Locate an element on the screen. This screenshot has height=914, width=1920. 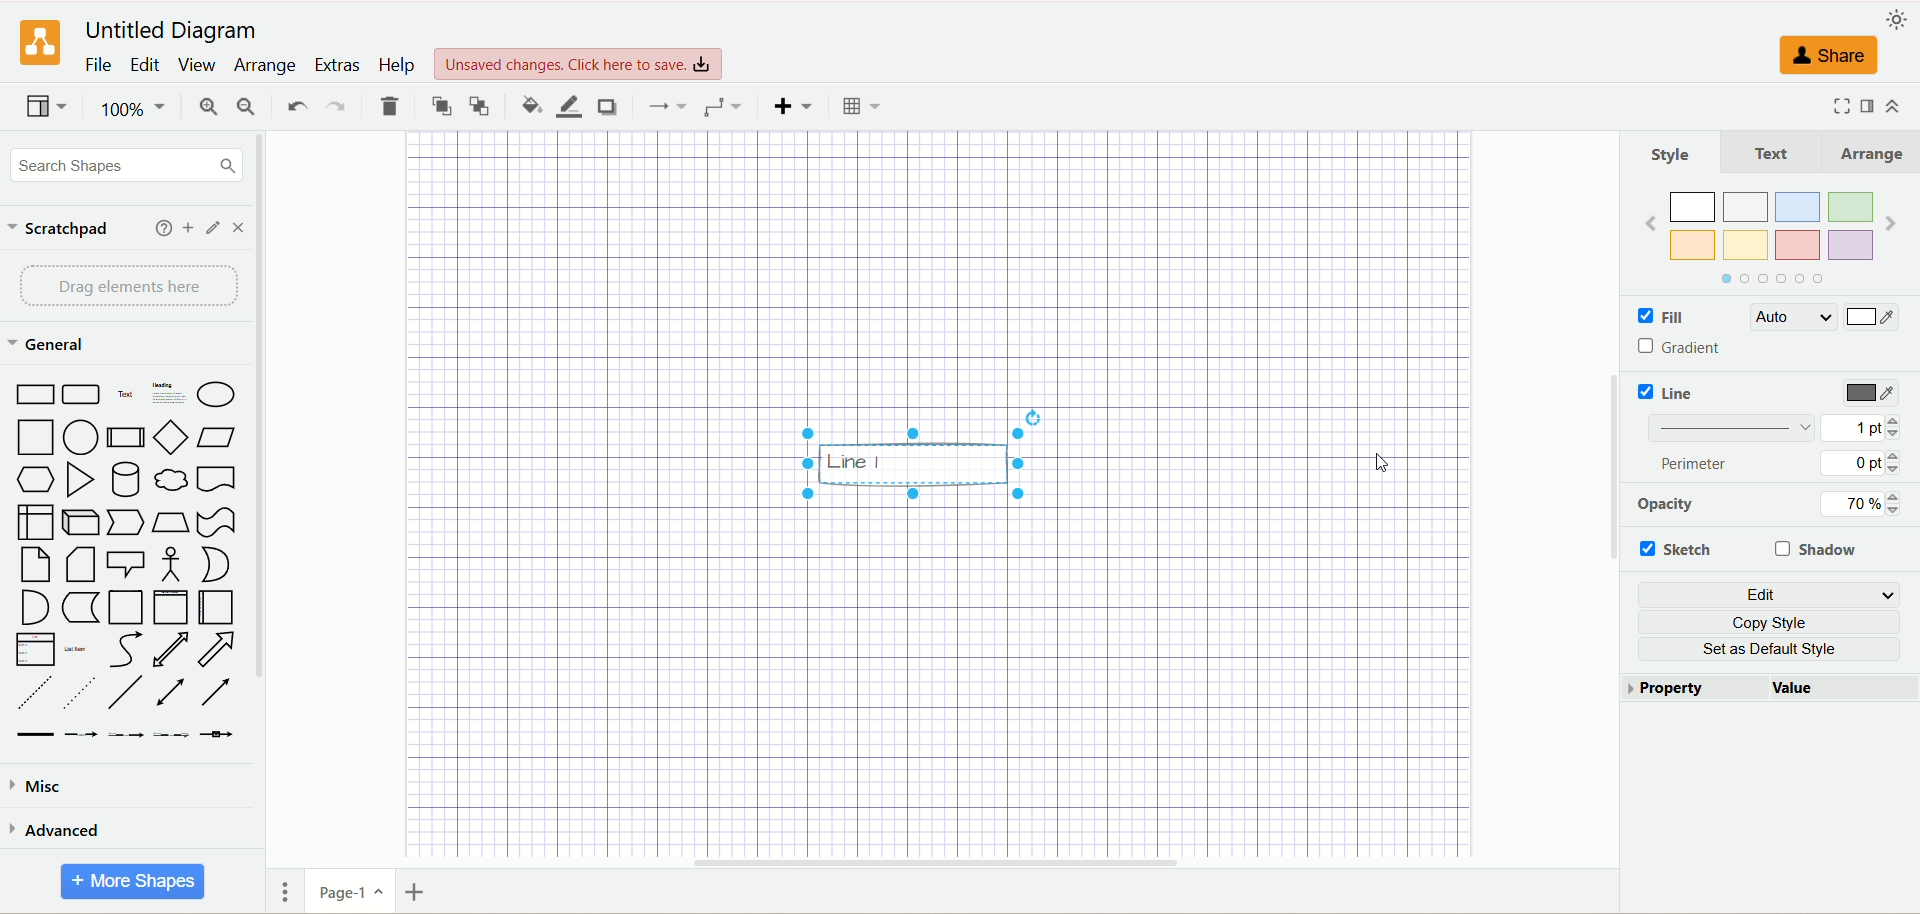
70% is located at coordinates (1864, 506).